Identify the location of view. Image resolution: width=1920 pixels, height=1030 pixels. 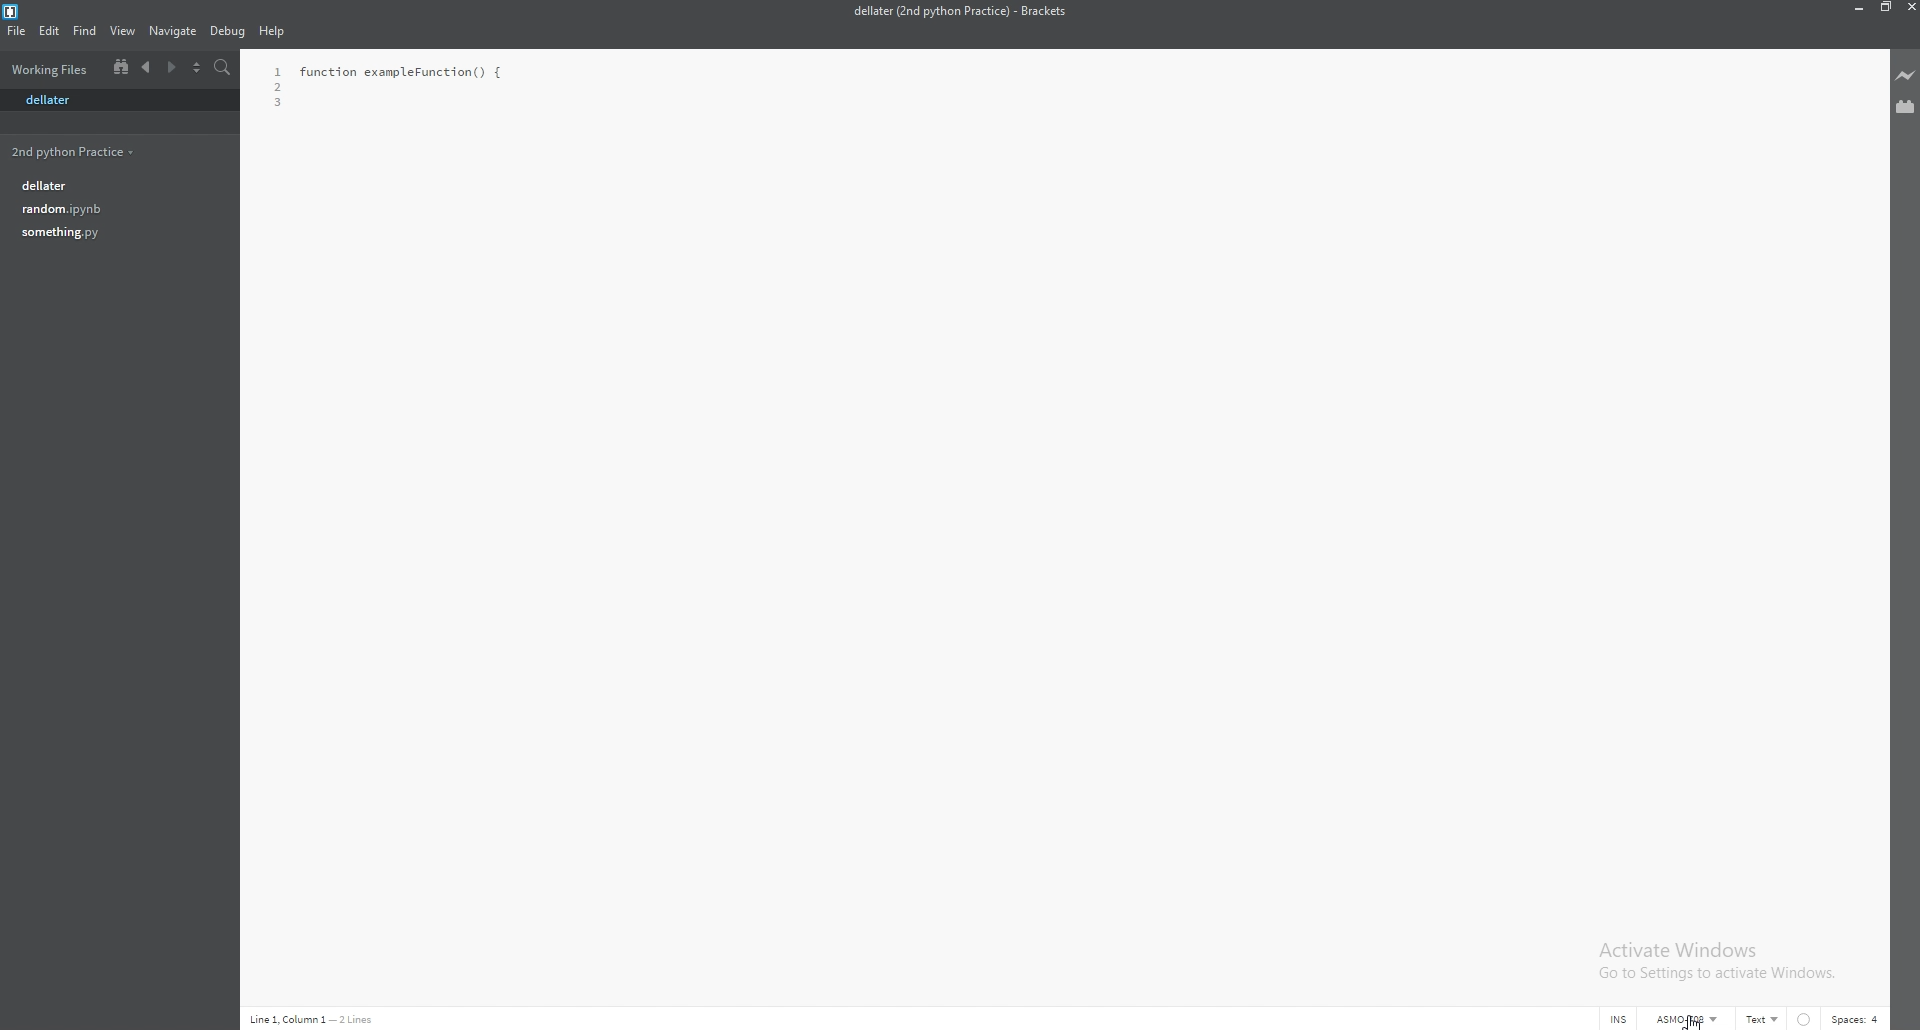
(123, 30).